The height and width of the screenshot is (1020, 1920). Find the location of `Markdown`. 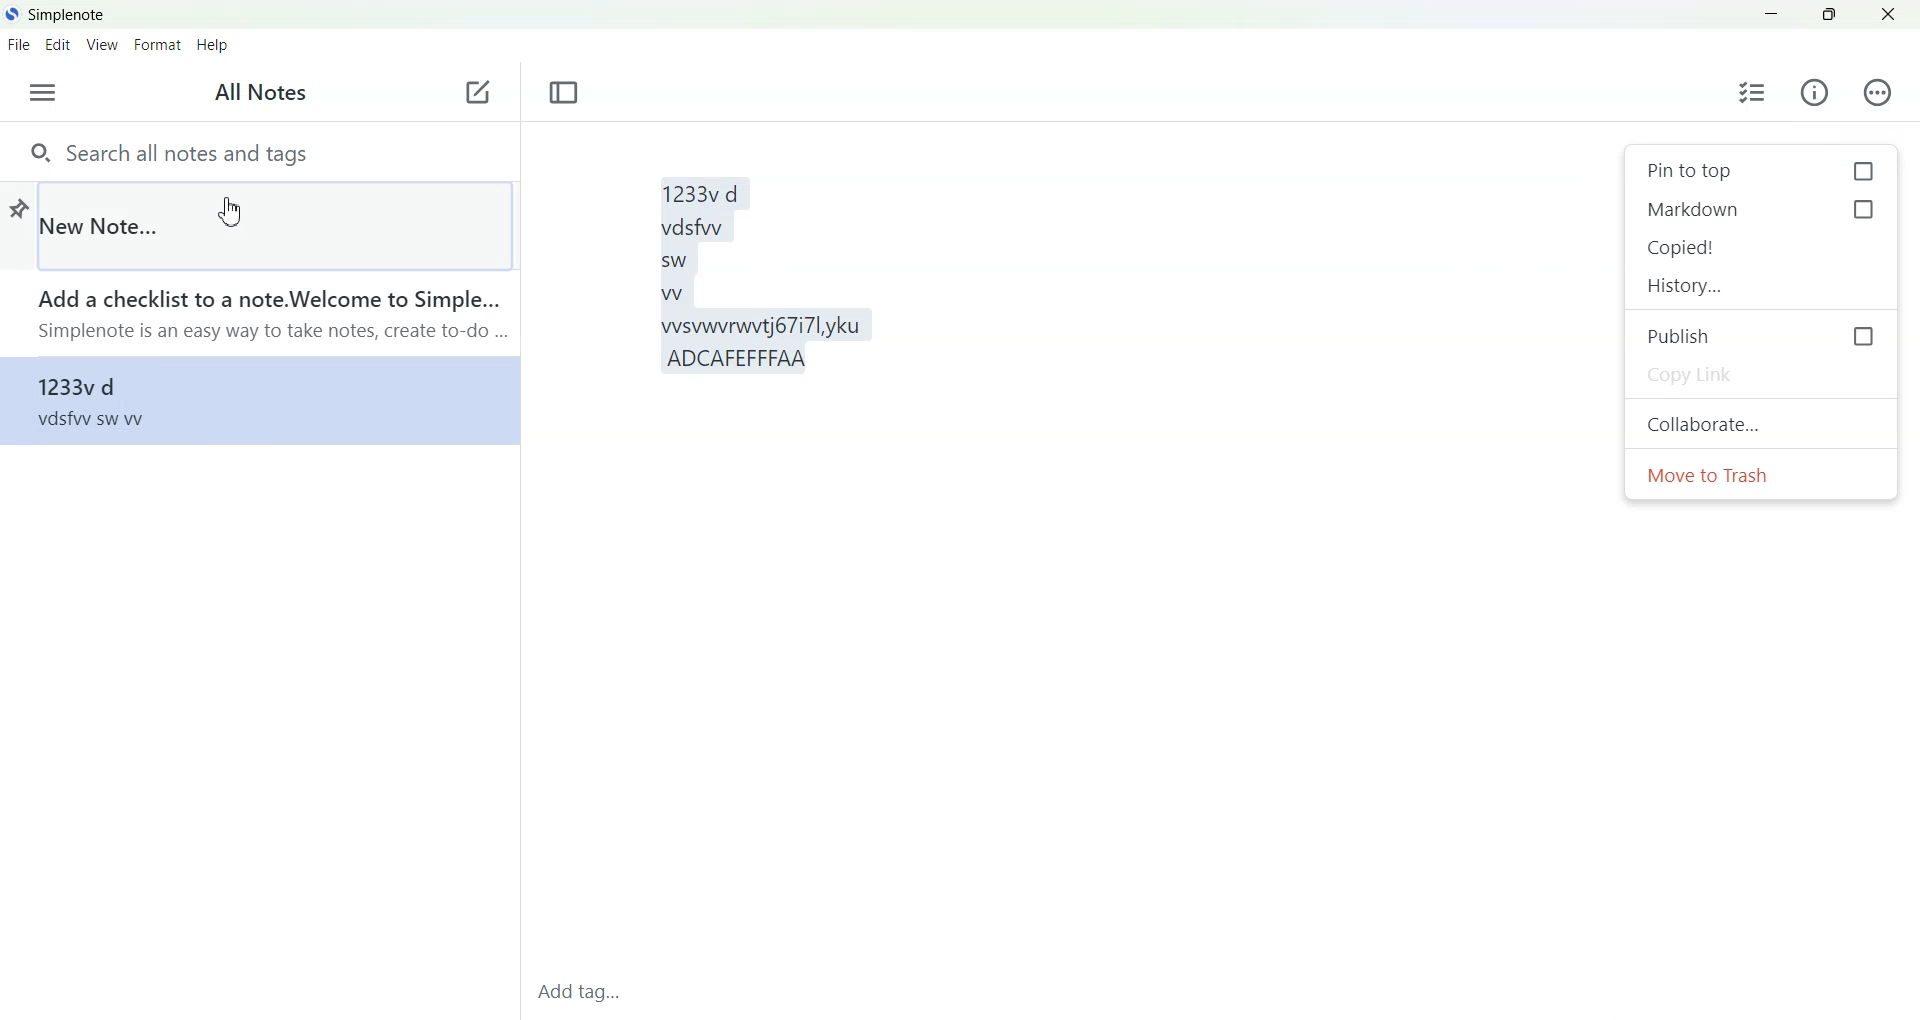

Markdown is located at coordinates (1762, 210).